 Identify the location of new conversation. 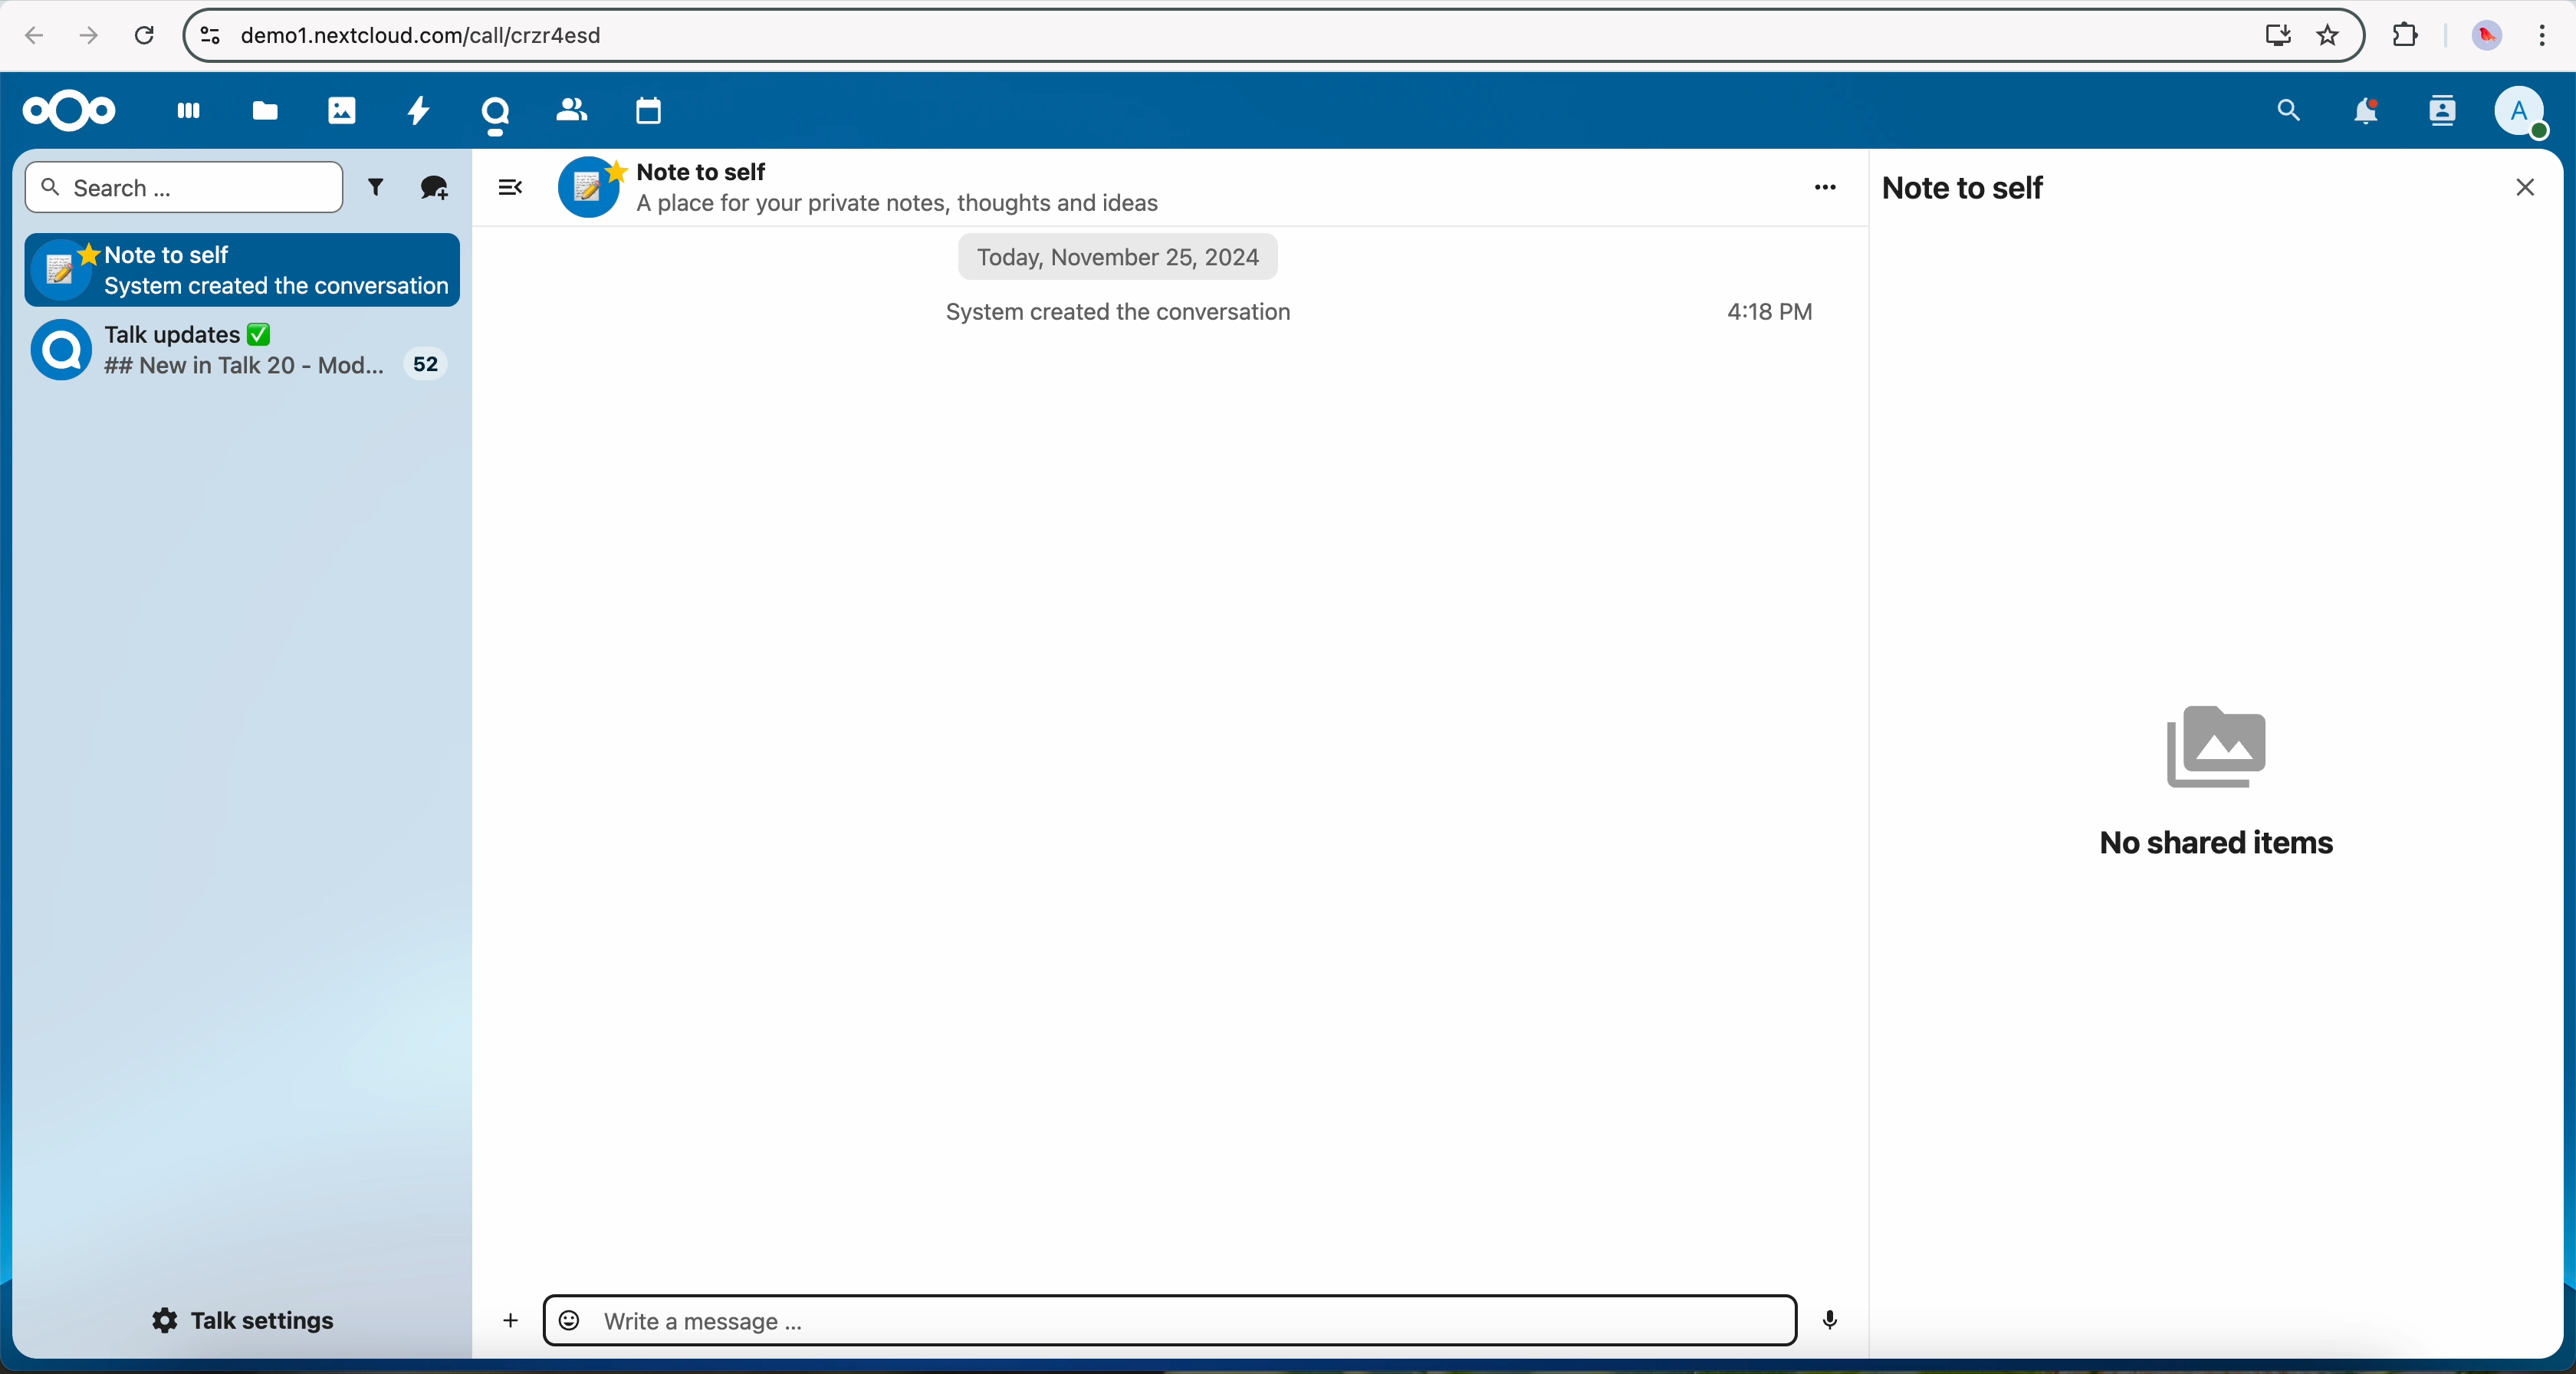
(436, 189).